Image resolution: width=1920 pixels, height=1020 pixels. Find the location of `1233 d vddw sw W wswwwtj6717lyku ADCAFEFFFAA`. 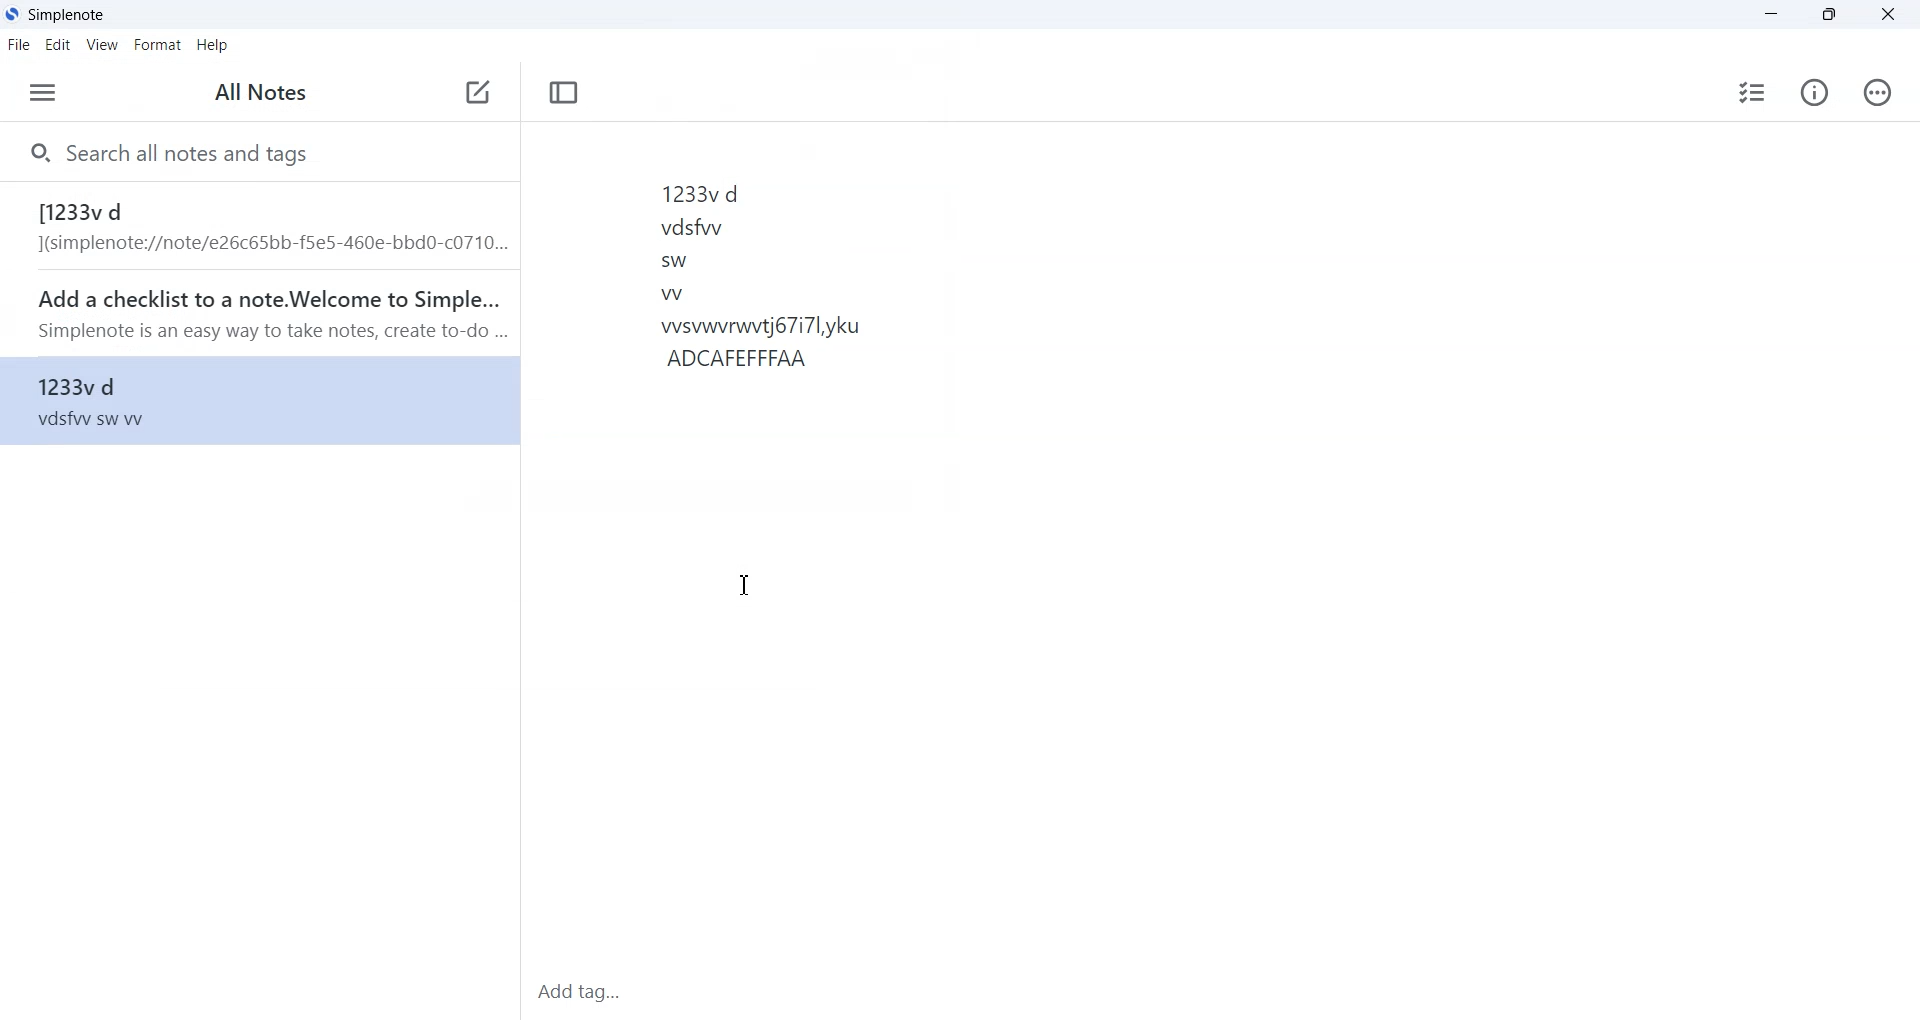

1233 d vddw sw W wswwwtj6717lyku ADCAFEFFFAA is located at coordinates (1187, 407).